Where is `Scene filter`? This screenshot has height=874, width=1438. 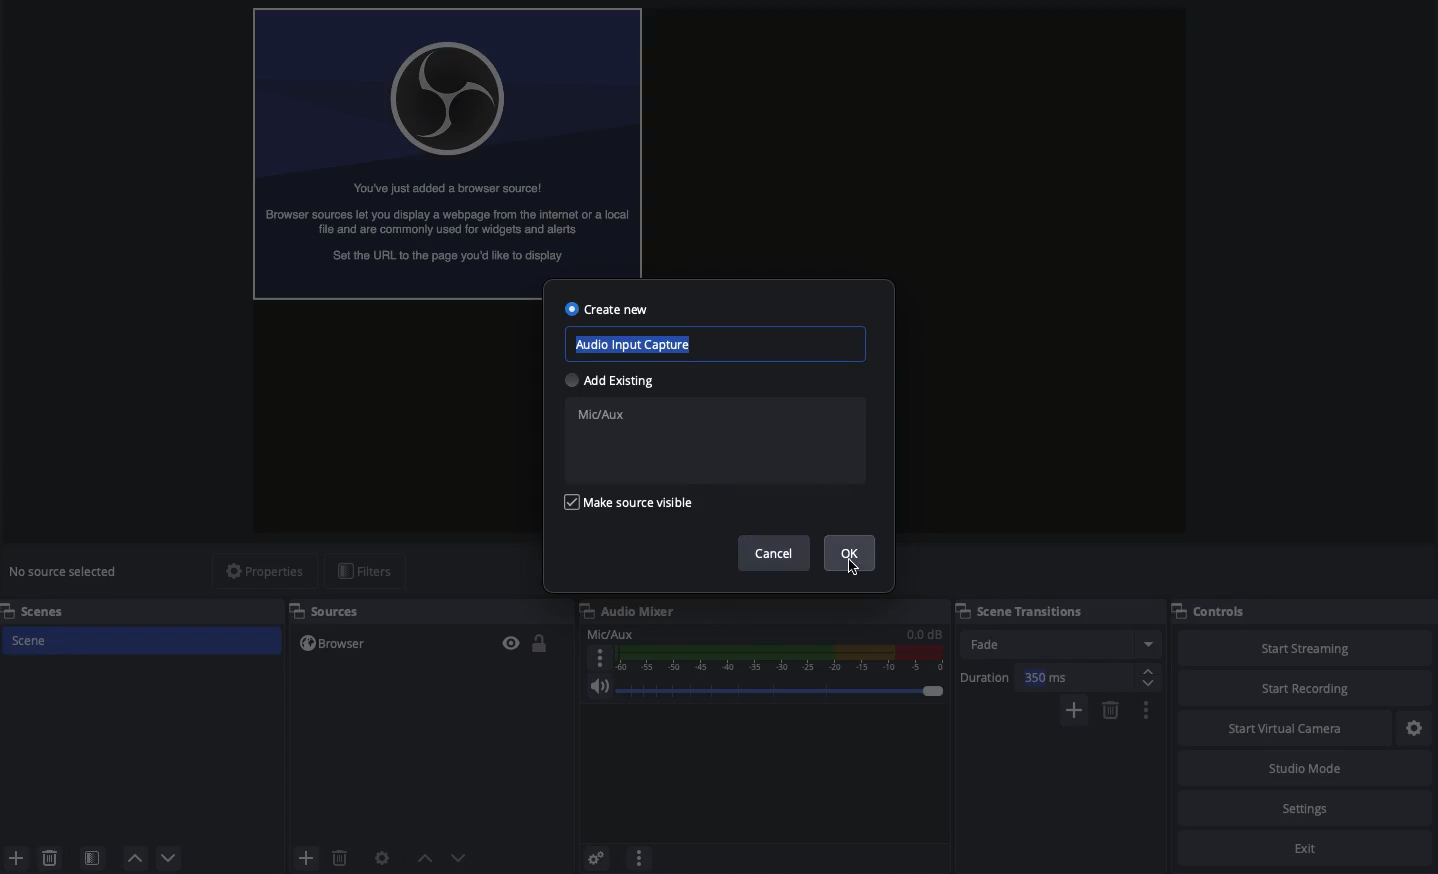 Scene filter is located at coordinates (93, 858).